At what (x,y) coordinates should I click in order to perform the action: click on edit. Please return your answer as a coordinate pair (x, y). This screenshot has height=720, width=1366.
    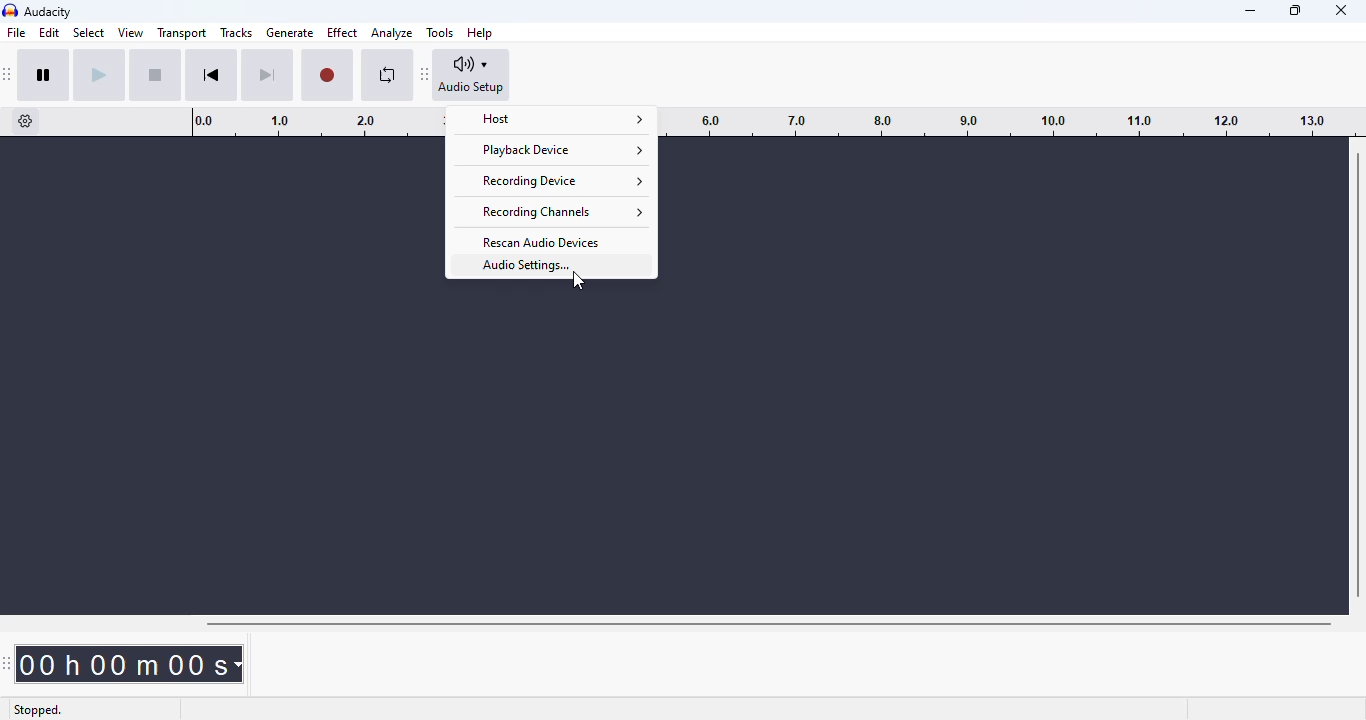
    Looking at the image, I should click on (49, 32).